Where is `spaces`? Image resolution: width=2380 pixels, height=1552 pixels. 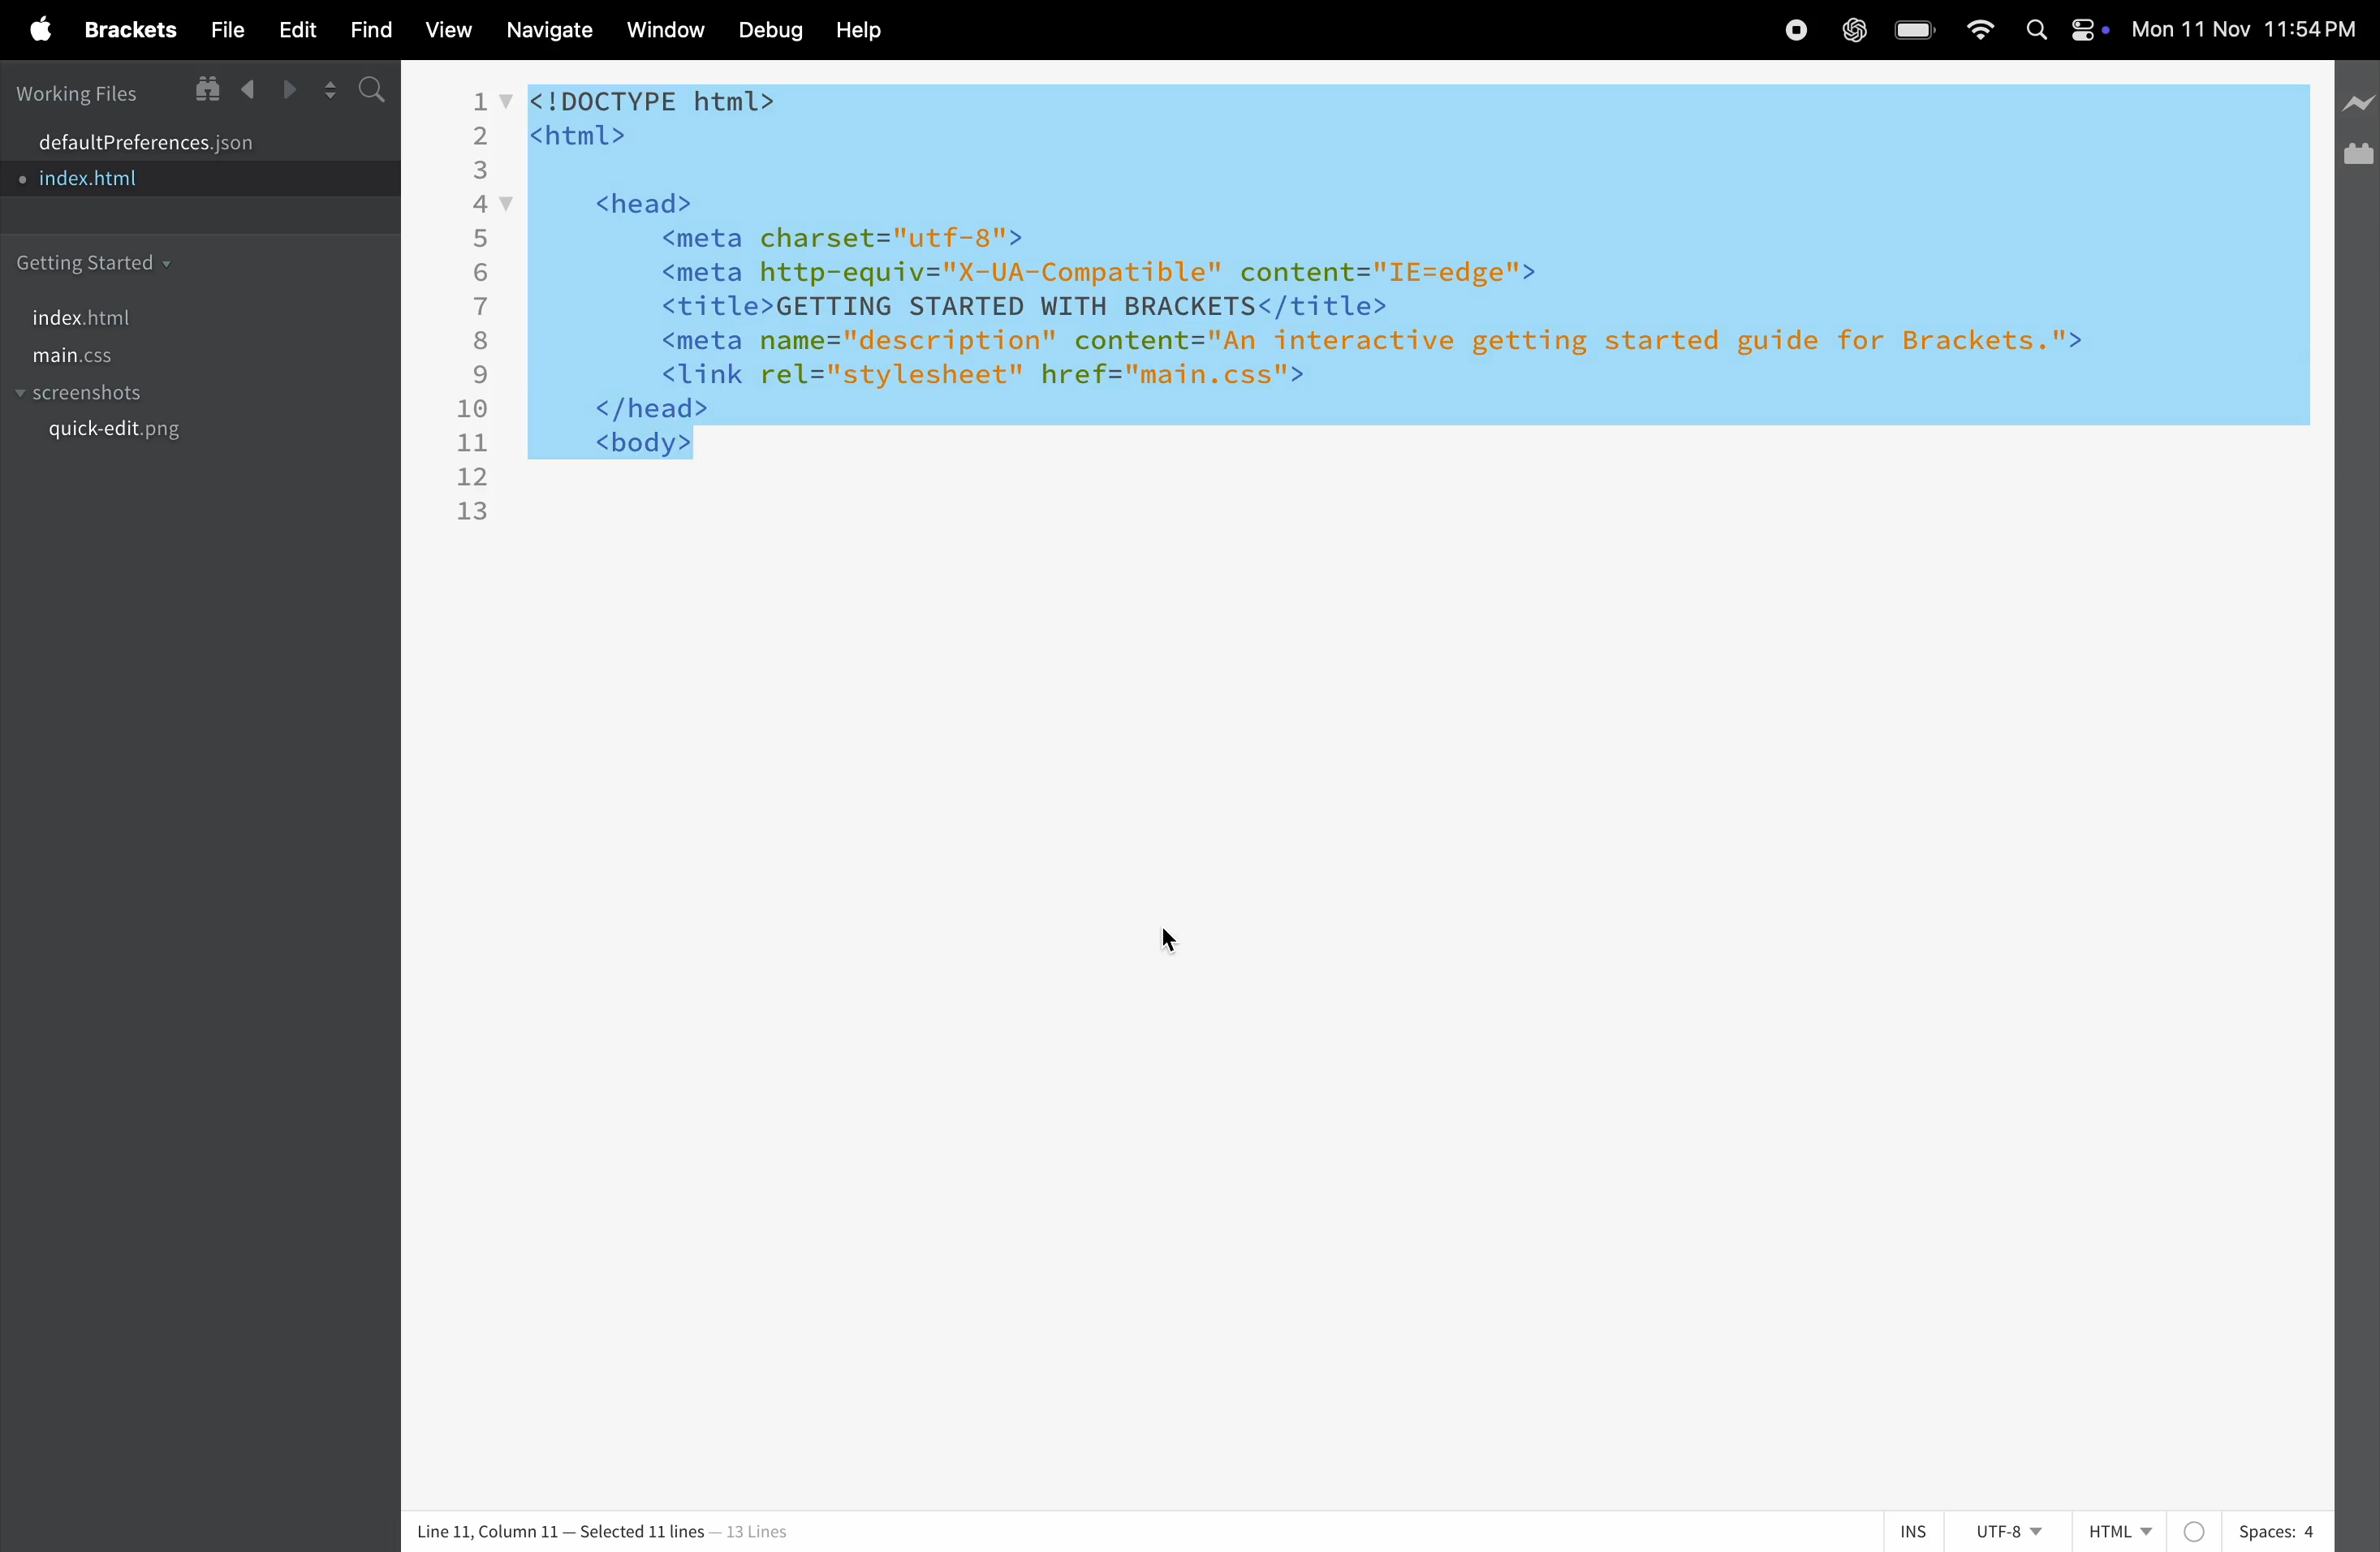
spaces is located at coordinates (2276, 1532).